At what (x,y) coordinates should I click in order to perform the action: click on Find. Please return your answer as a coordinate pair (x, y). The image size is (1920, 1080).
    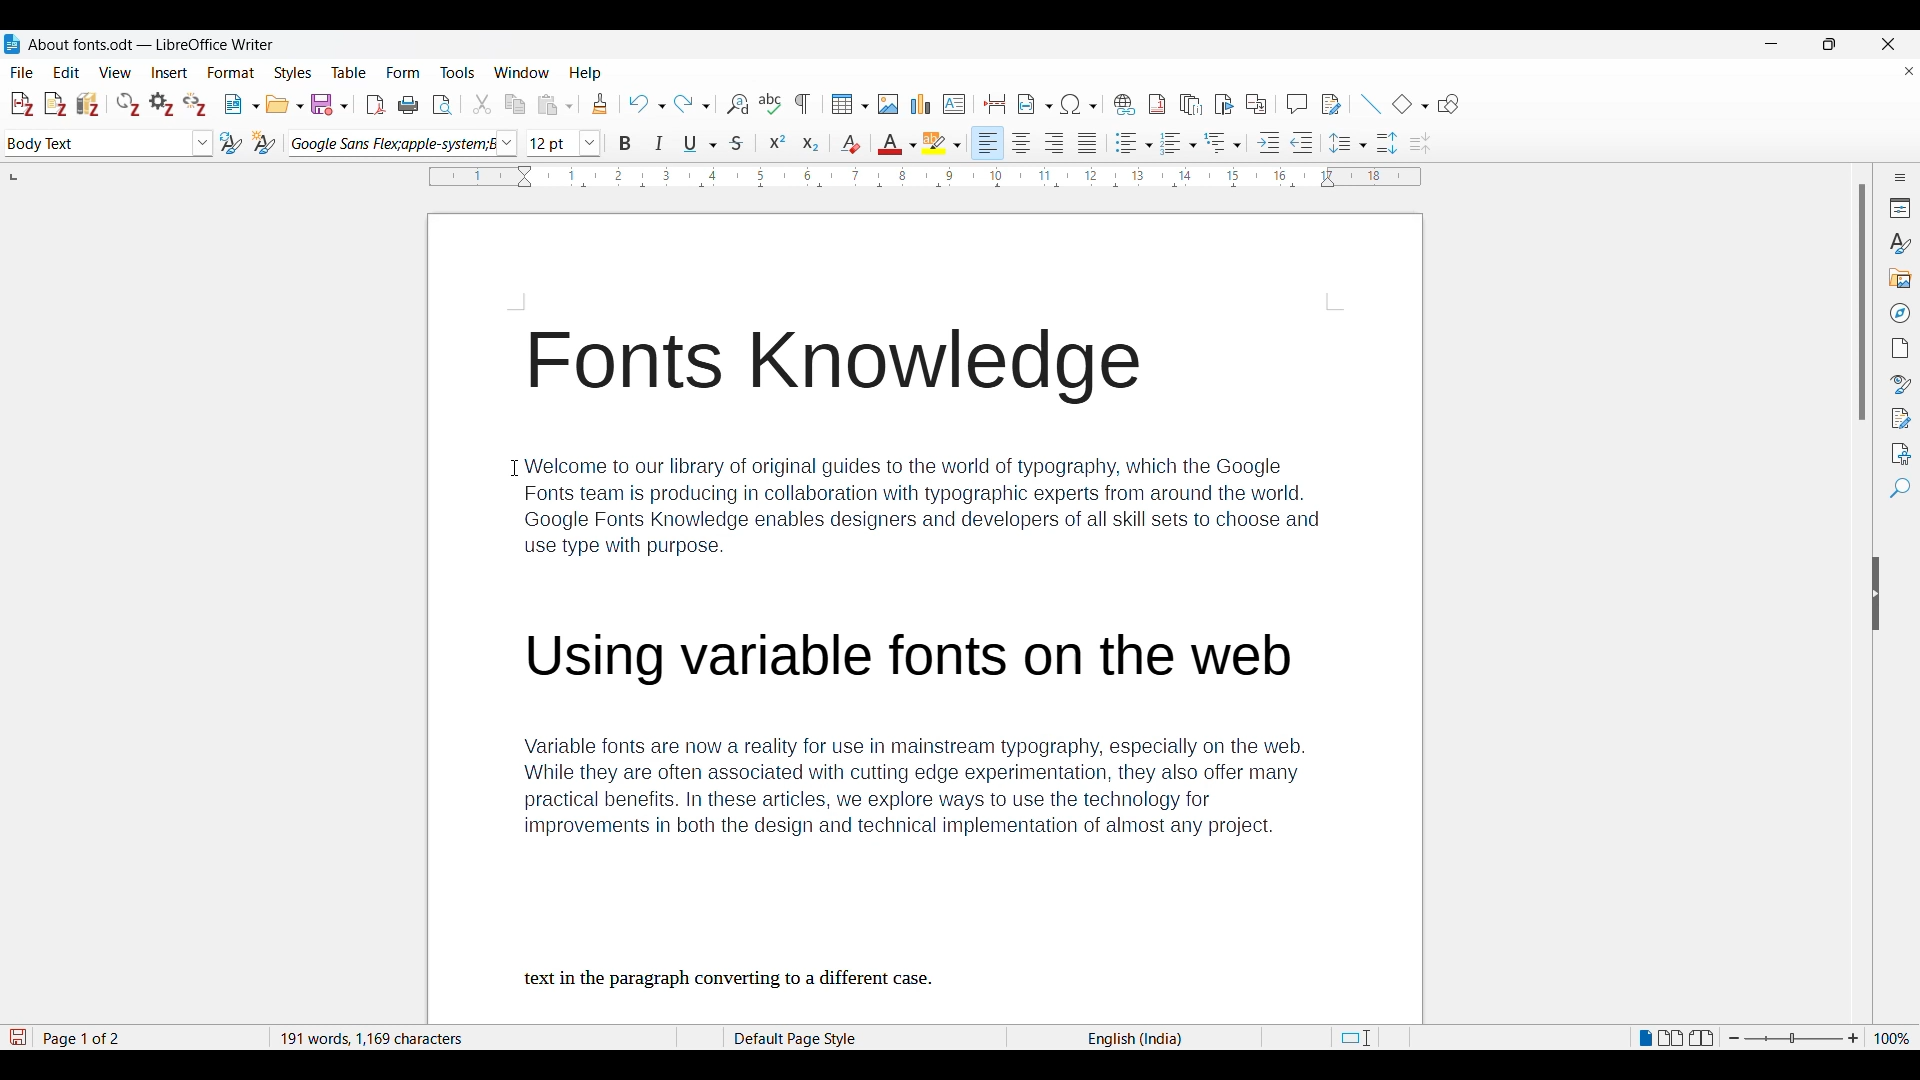
    Looking at the image, I should click on (1900, 488).